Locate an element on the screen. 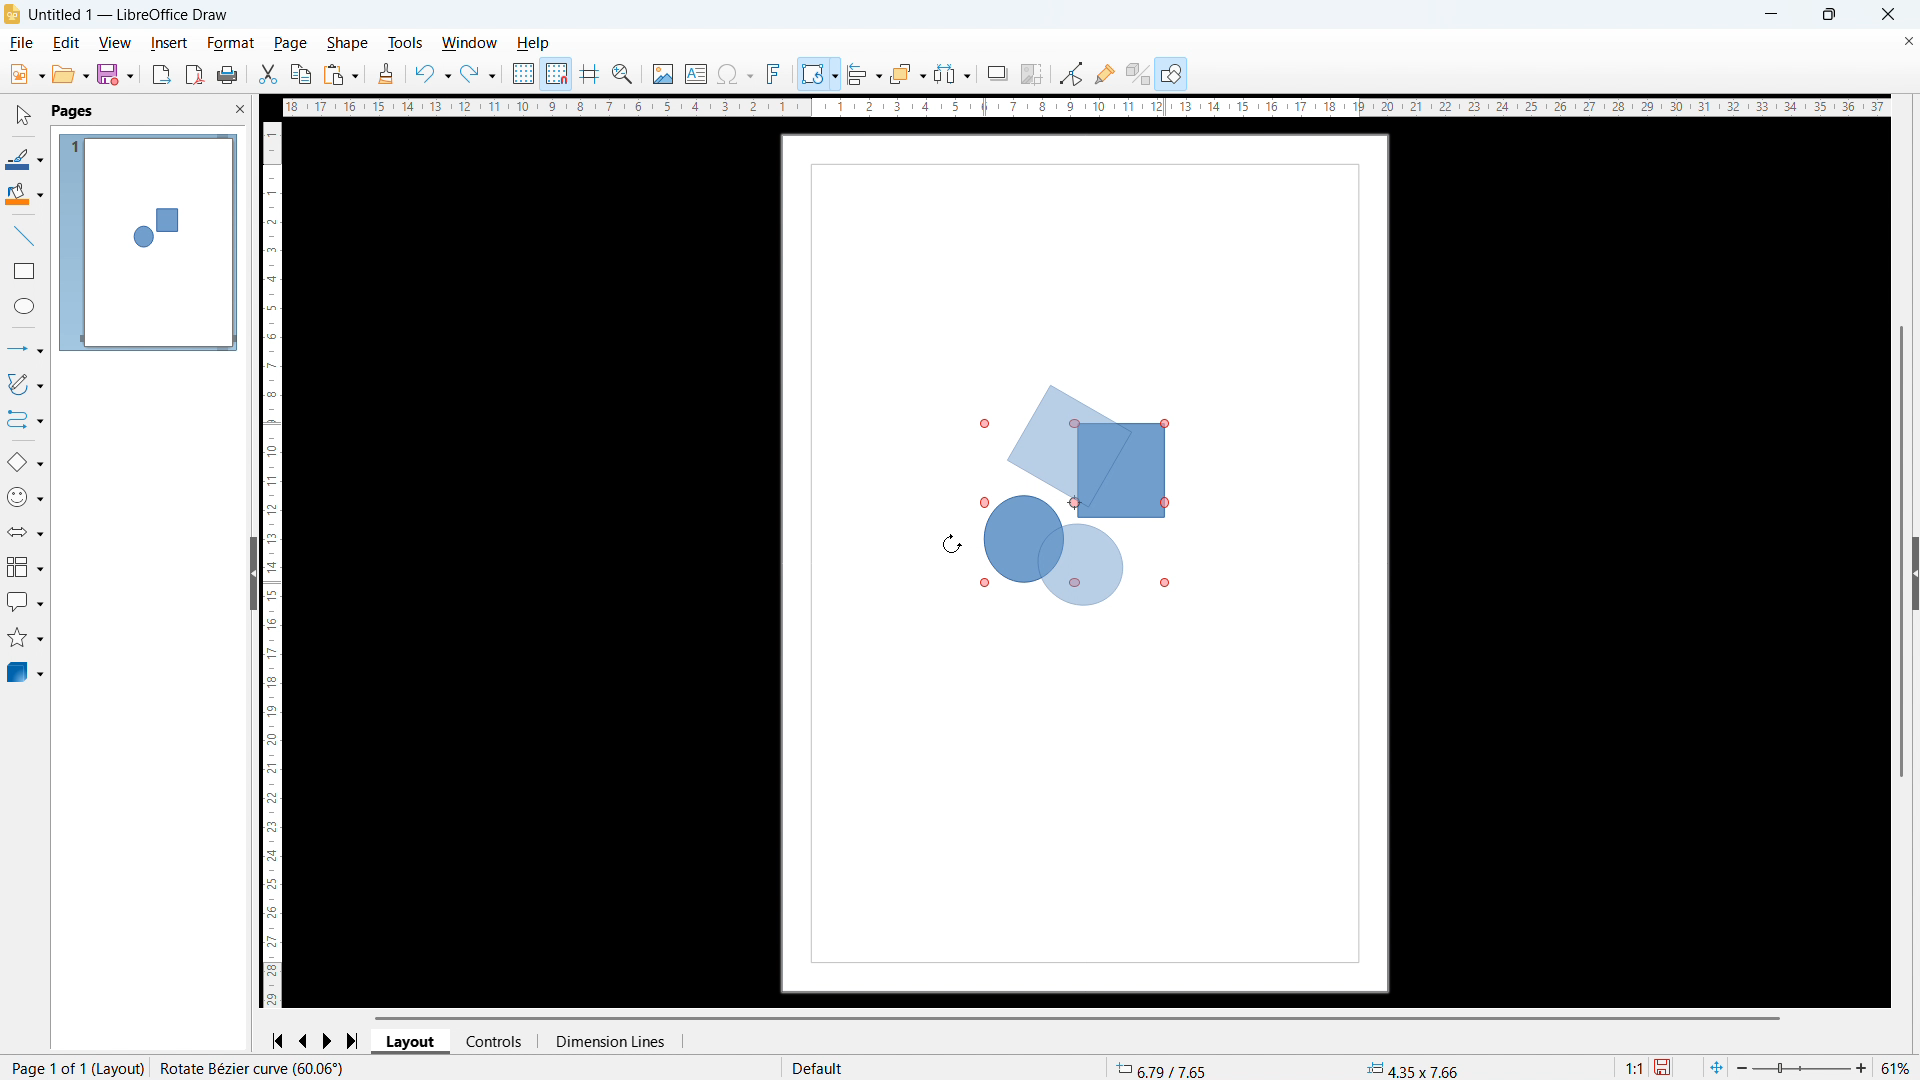  Close  is located at coordinates (1888, 15).